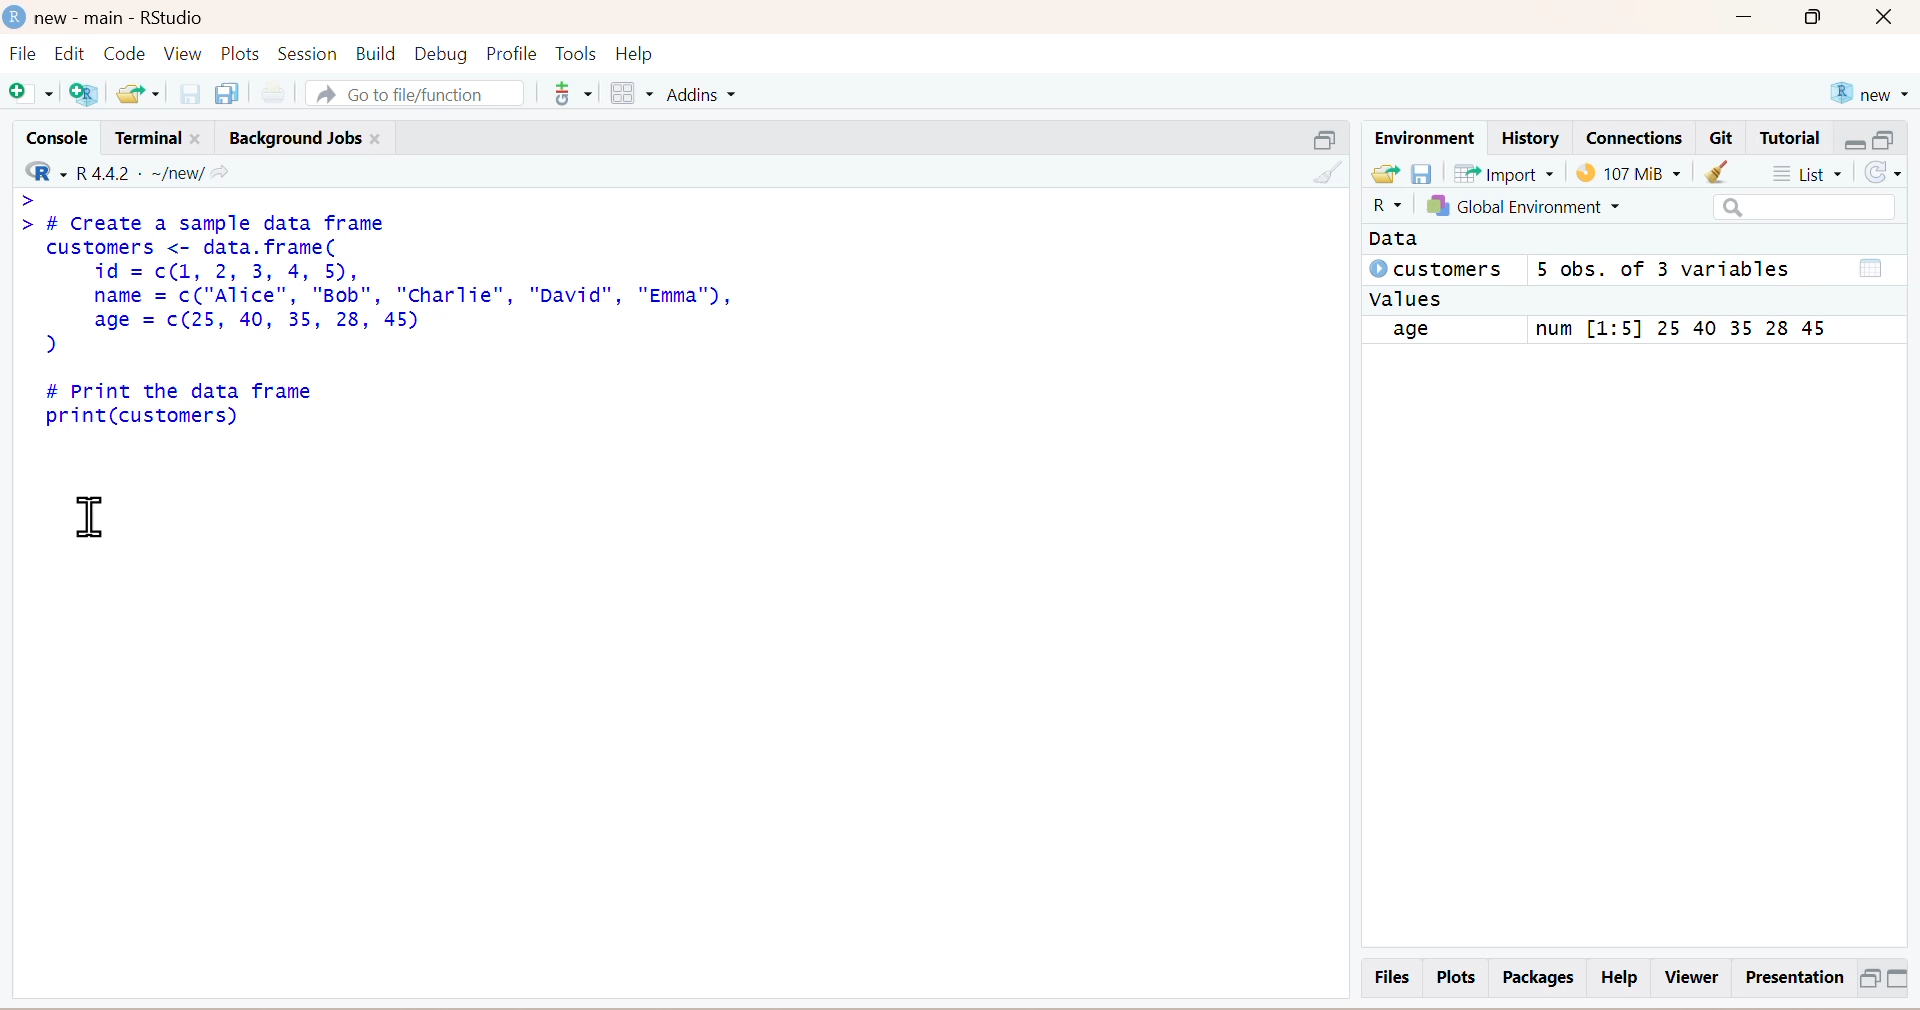  I want to click on Maximize, so click(1868, 977).